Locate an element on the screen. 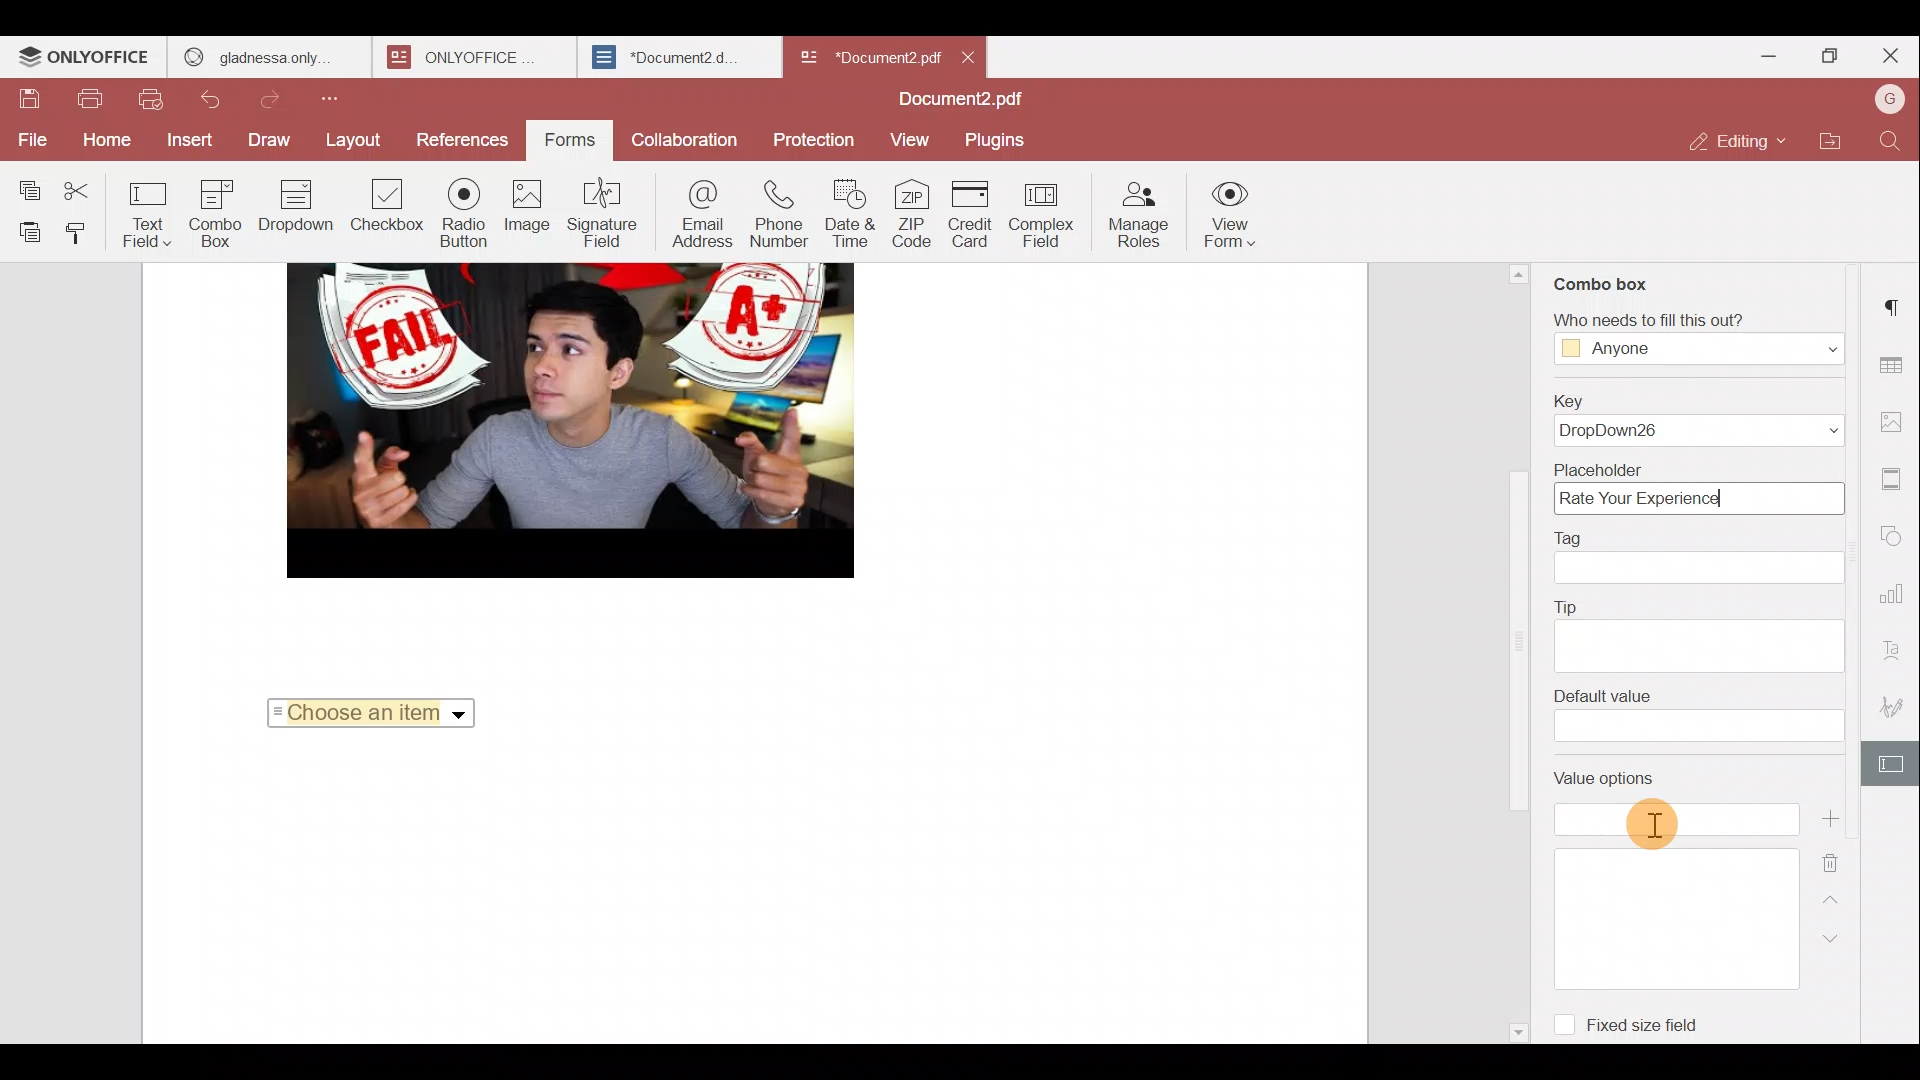  Protection is located at coordinates (812, 136).